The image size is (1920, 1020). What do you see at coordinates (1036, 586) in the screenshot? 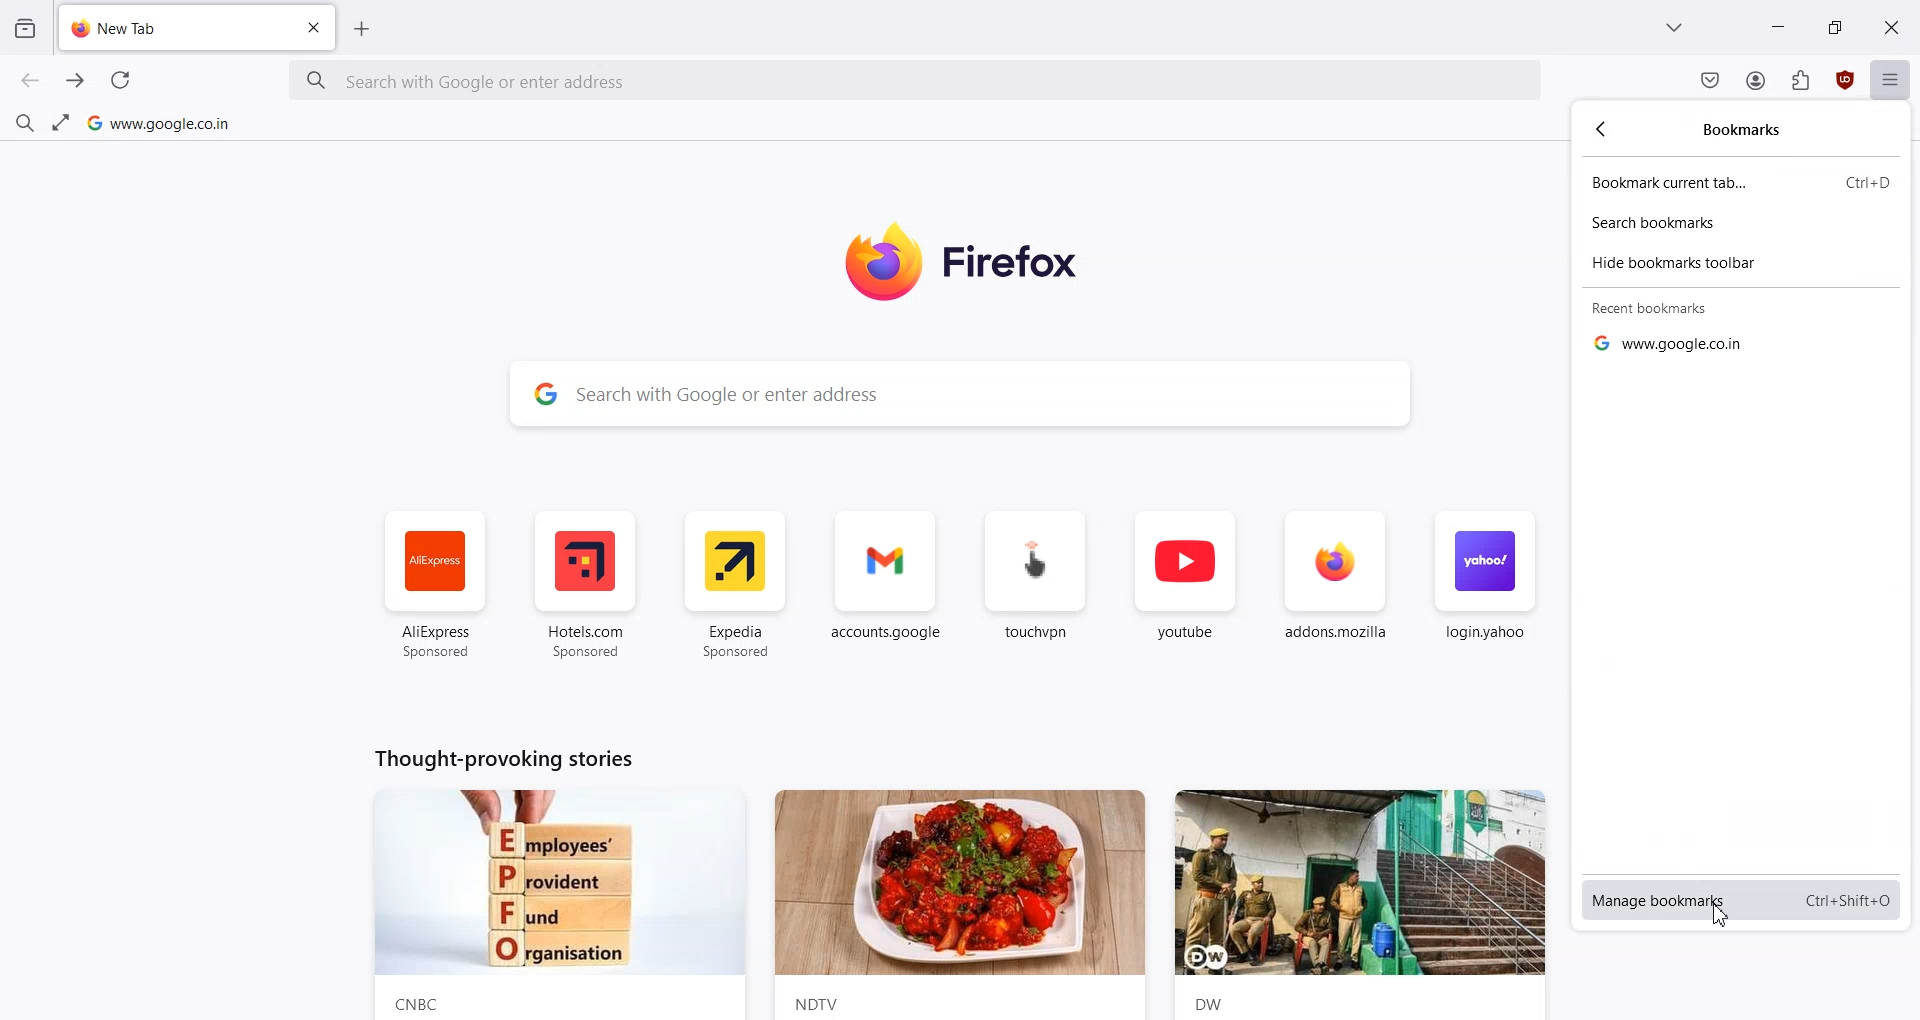
I see `touch.vpn` at bounding box center [1036, 586].